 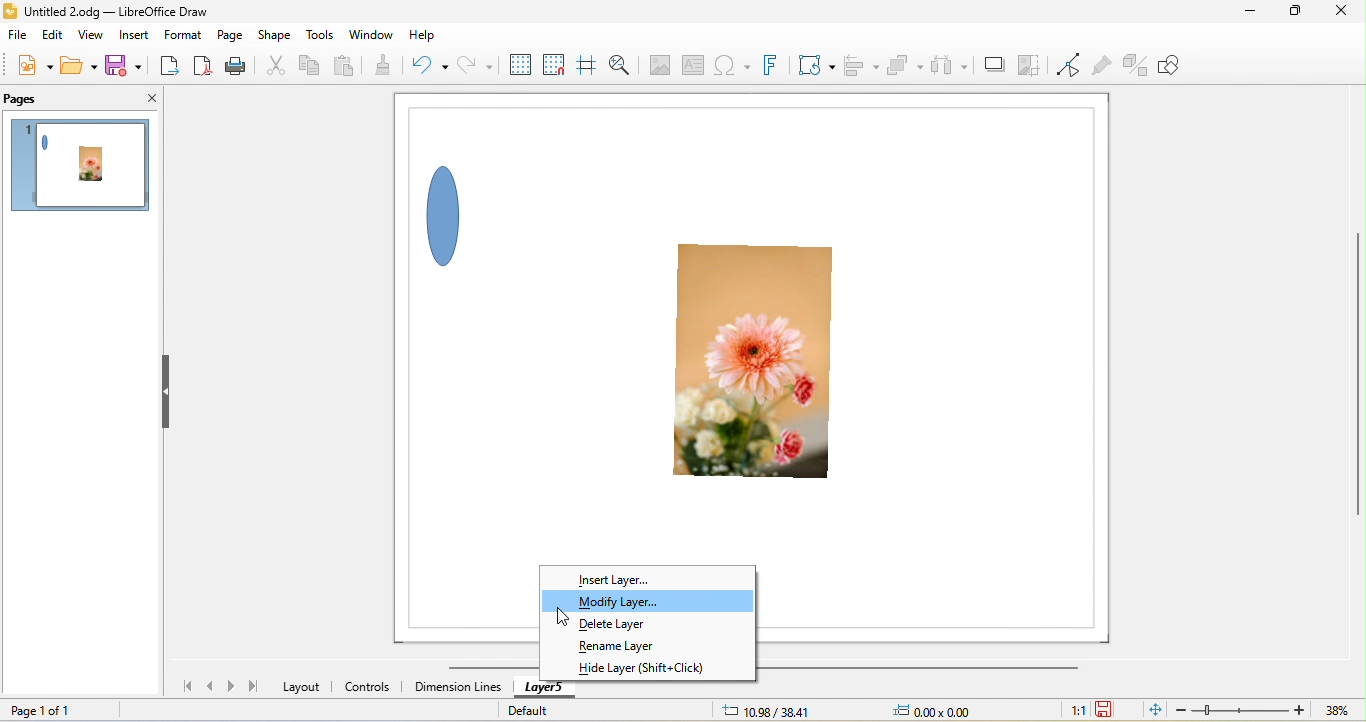 I want to click on file, so click(x=18, y=38).